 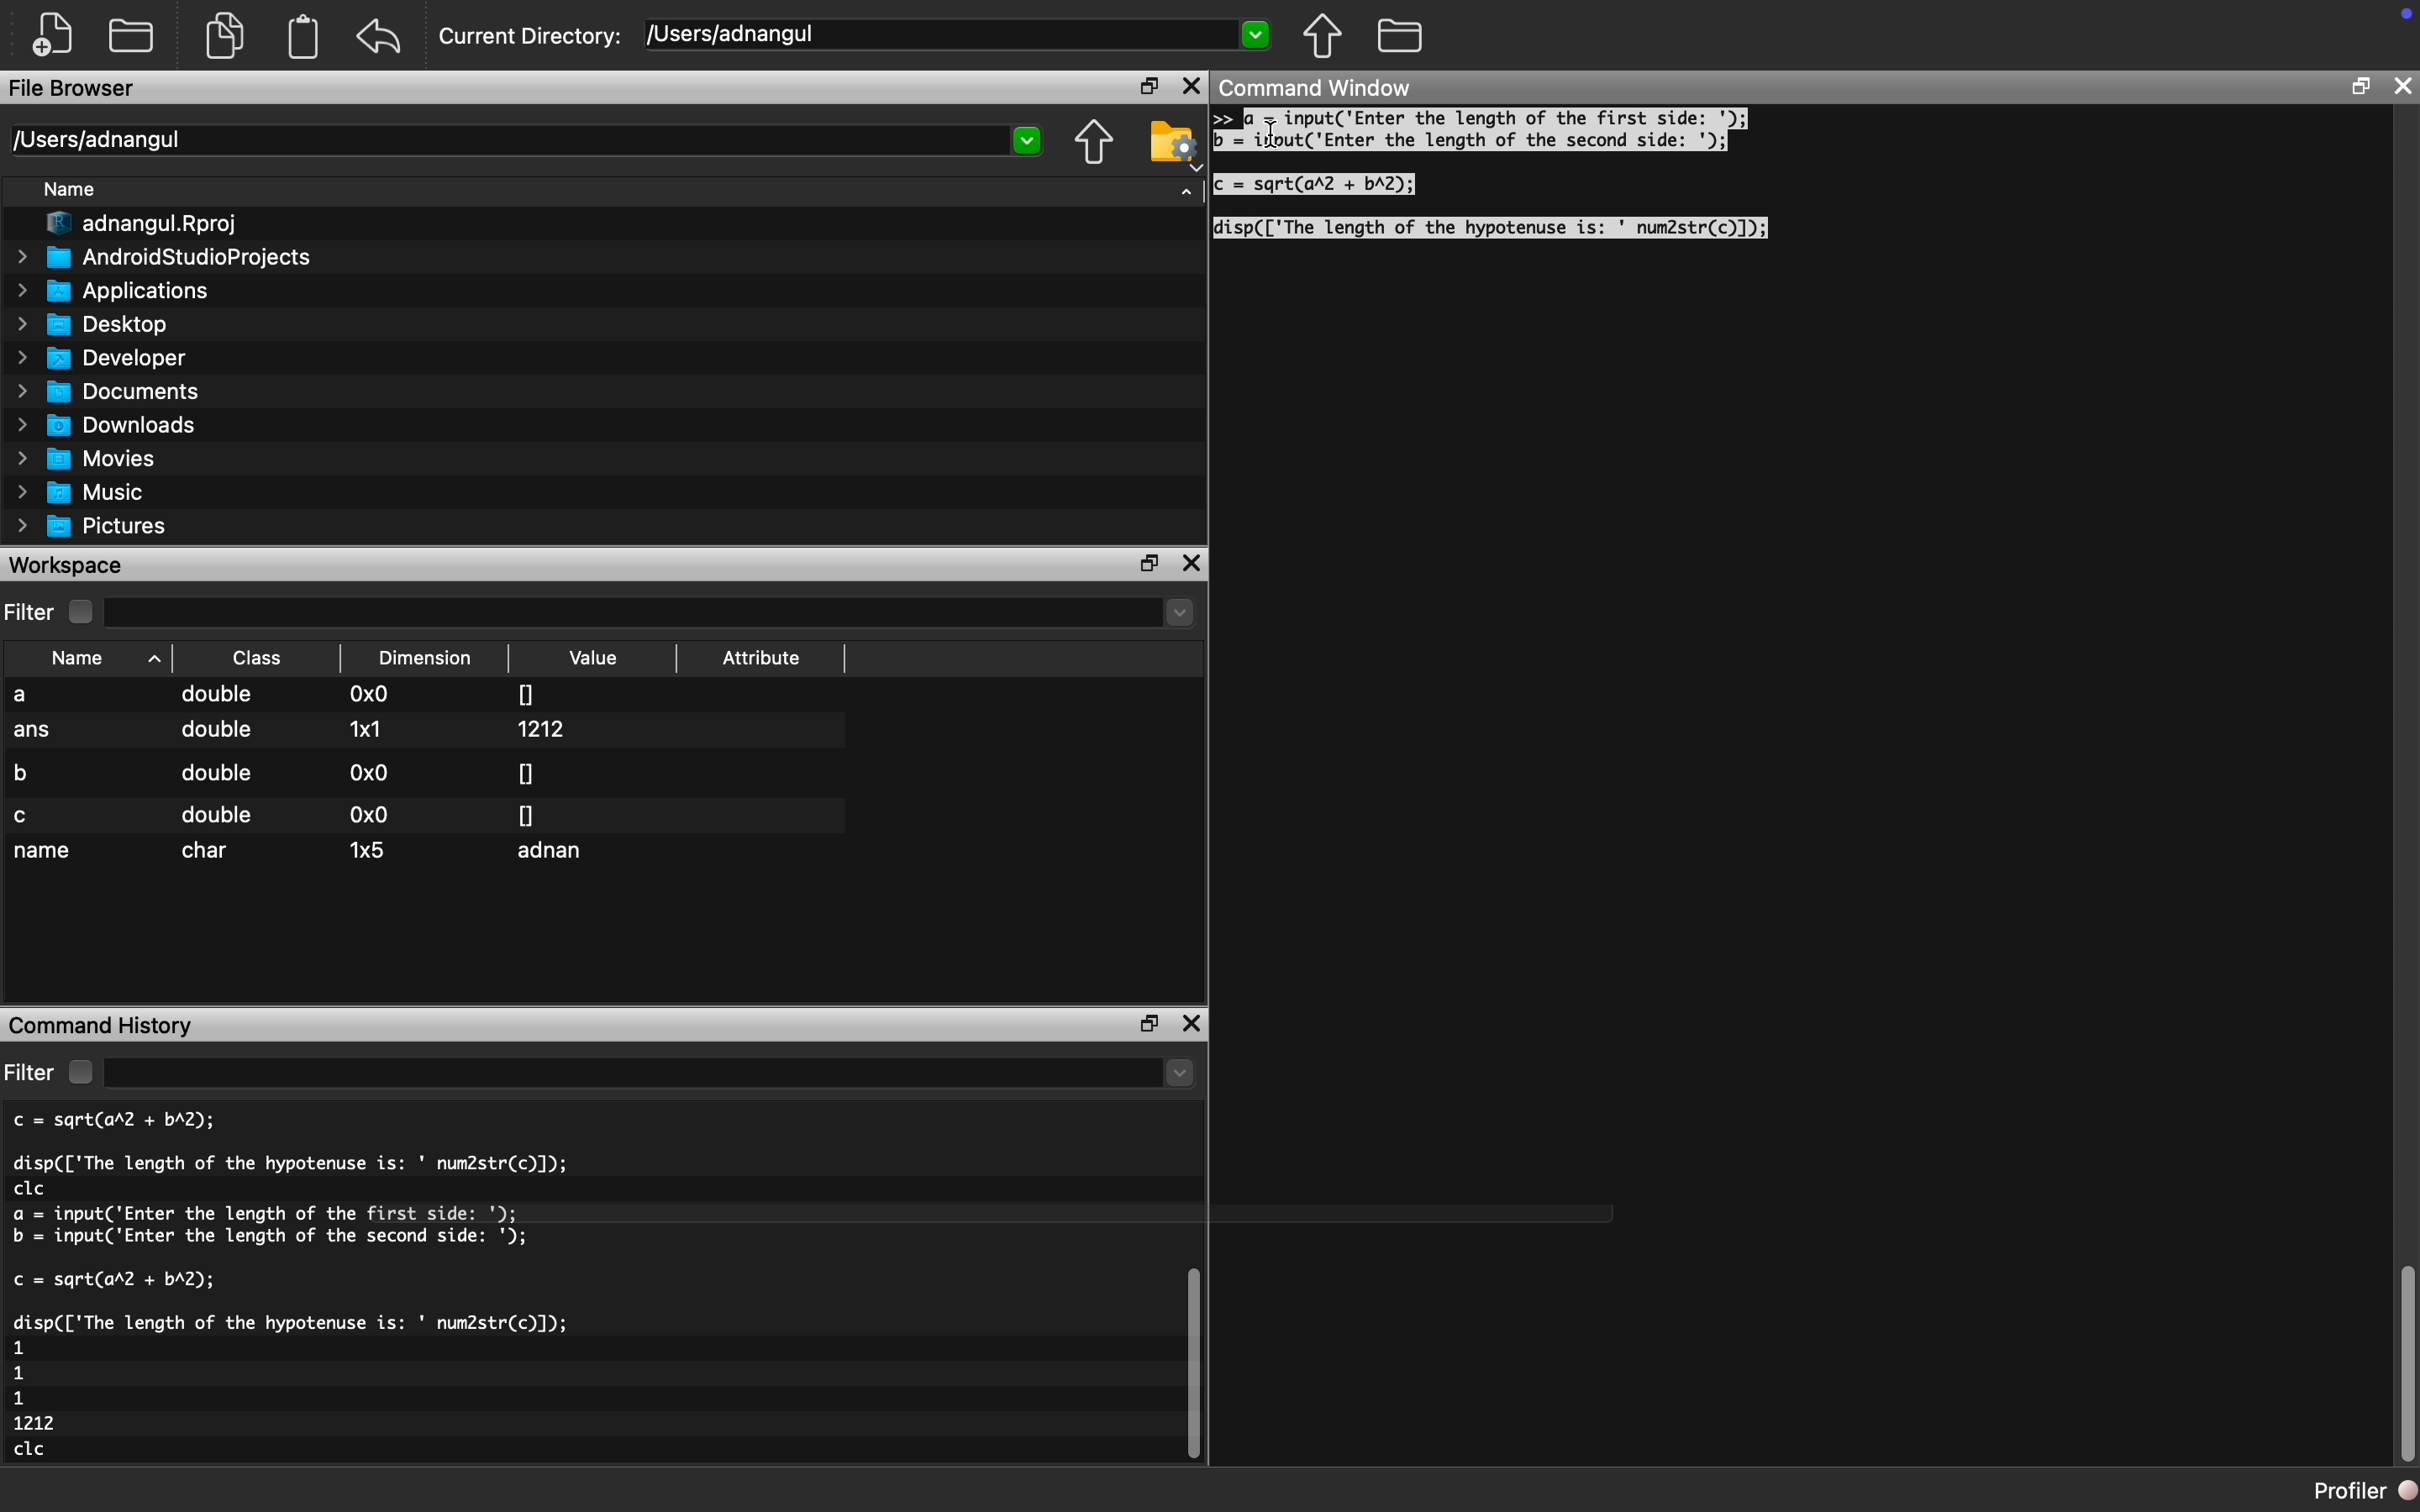 I want to click on dropdown, so click(x=1187, y=188).